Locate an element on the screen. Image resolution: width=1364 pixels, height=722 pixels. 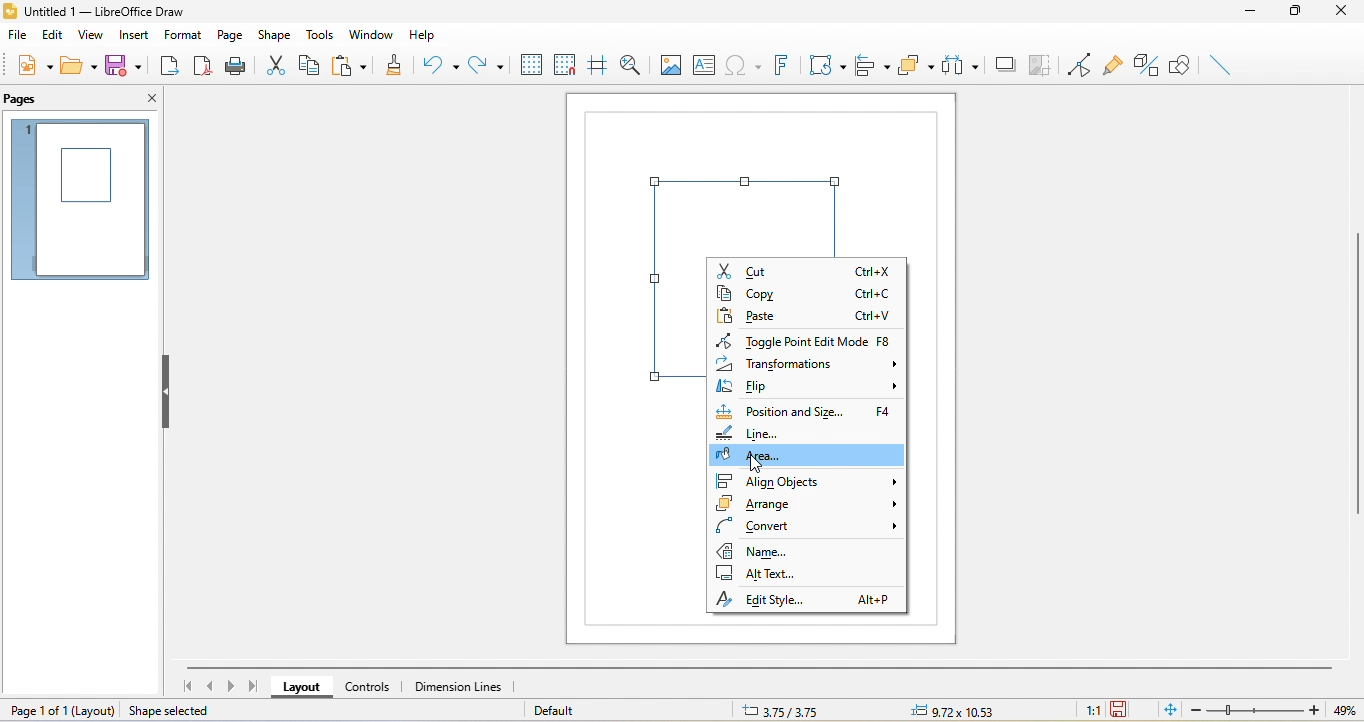
transformation is located at coordinates (809, 366).